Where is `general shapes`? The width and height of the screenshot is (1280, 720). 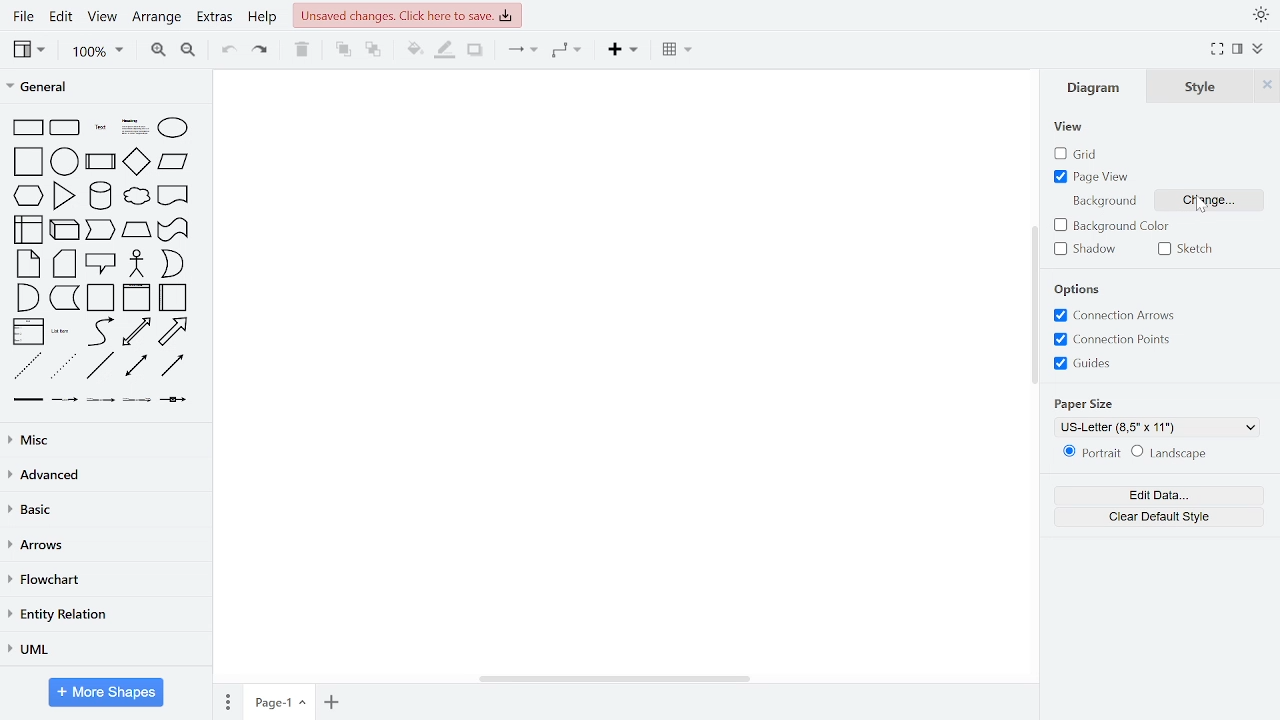
general shapes is located at coordinates (27, 330).